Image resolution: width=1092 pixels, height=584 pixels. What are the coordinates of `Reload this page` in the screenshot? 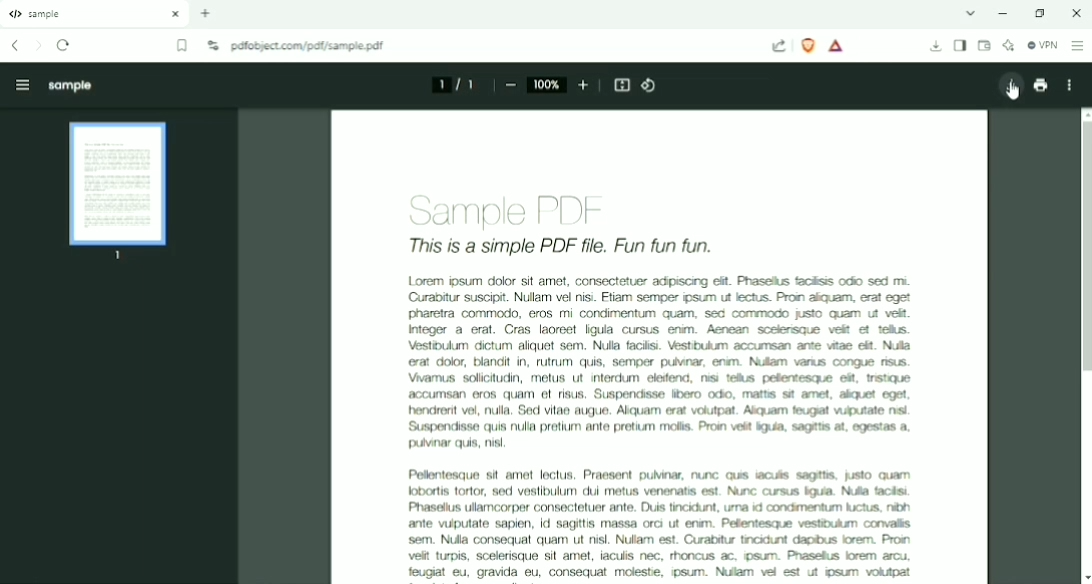 It's located at (64, 45).